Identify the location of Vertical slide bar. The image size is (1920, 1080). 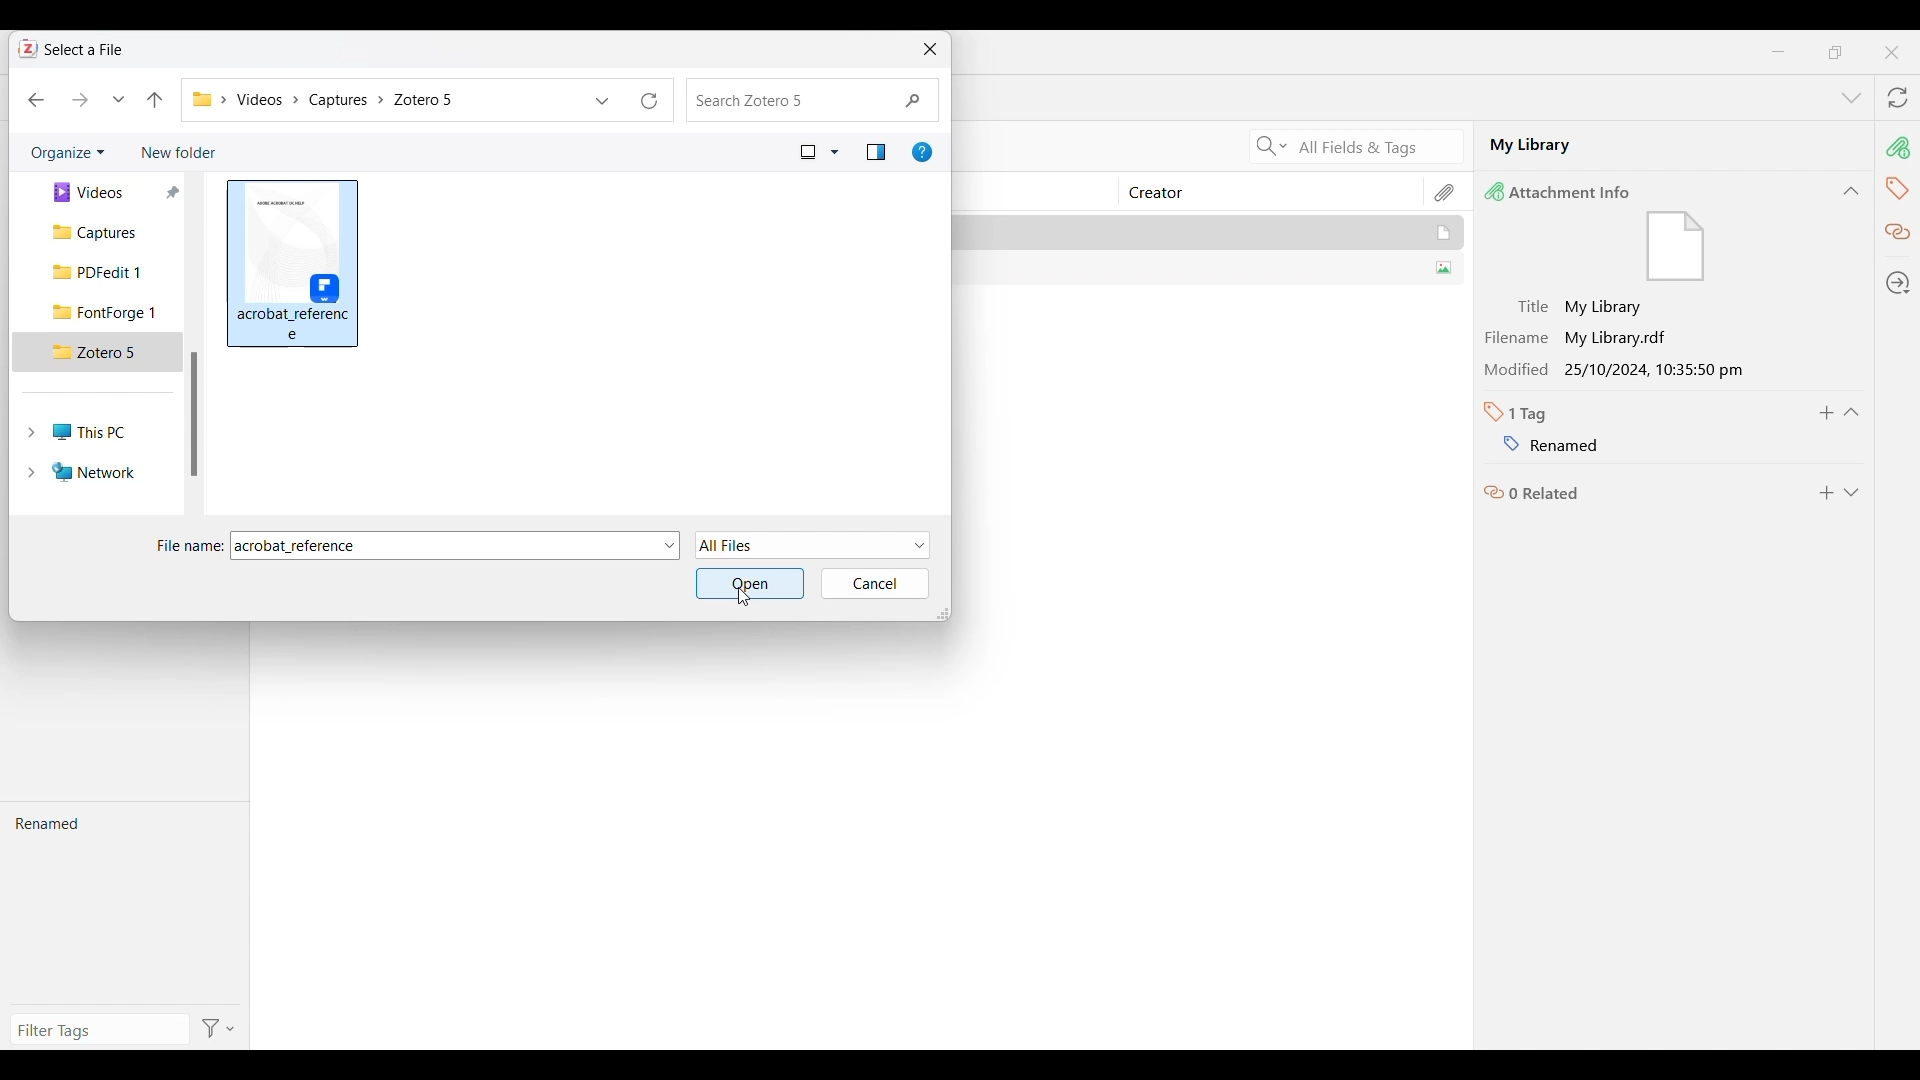
(194, 414).